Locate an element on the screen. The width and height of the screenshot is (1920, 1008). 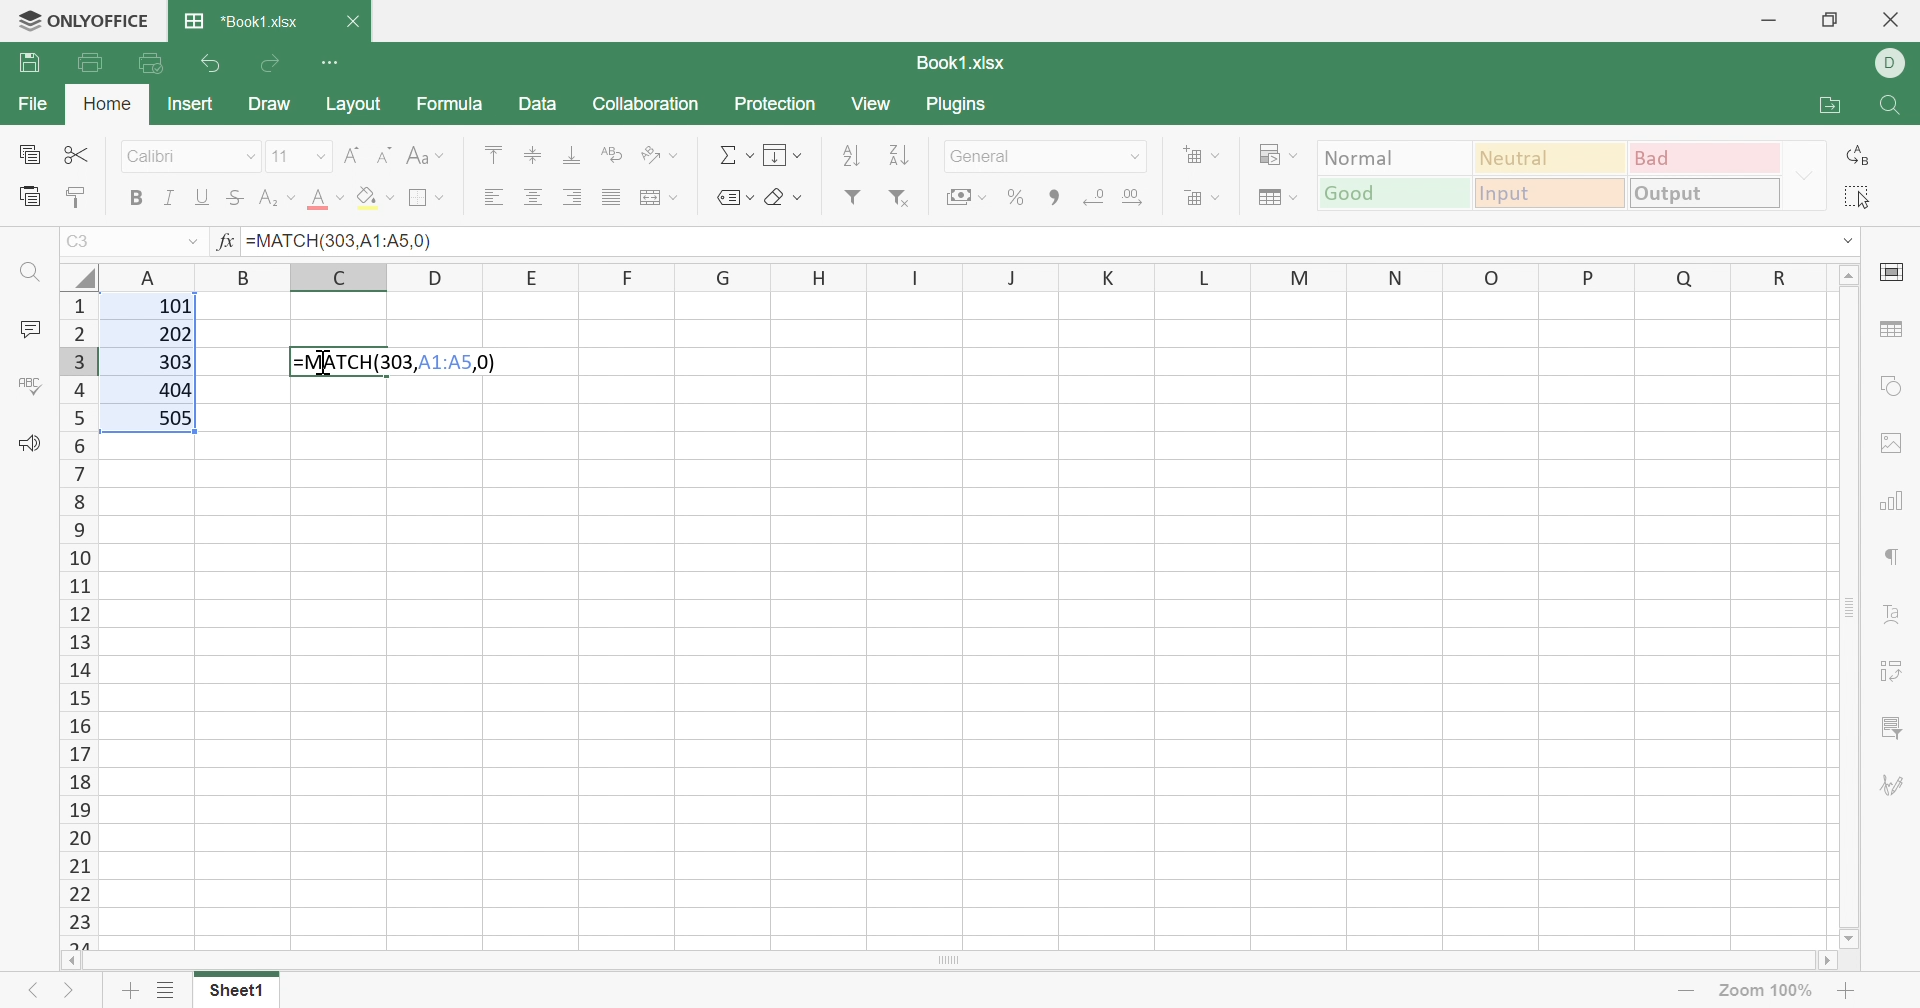
Text Art settings is located at coordinates (1900, 621).